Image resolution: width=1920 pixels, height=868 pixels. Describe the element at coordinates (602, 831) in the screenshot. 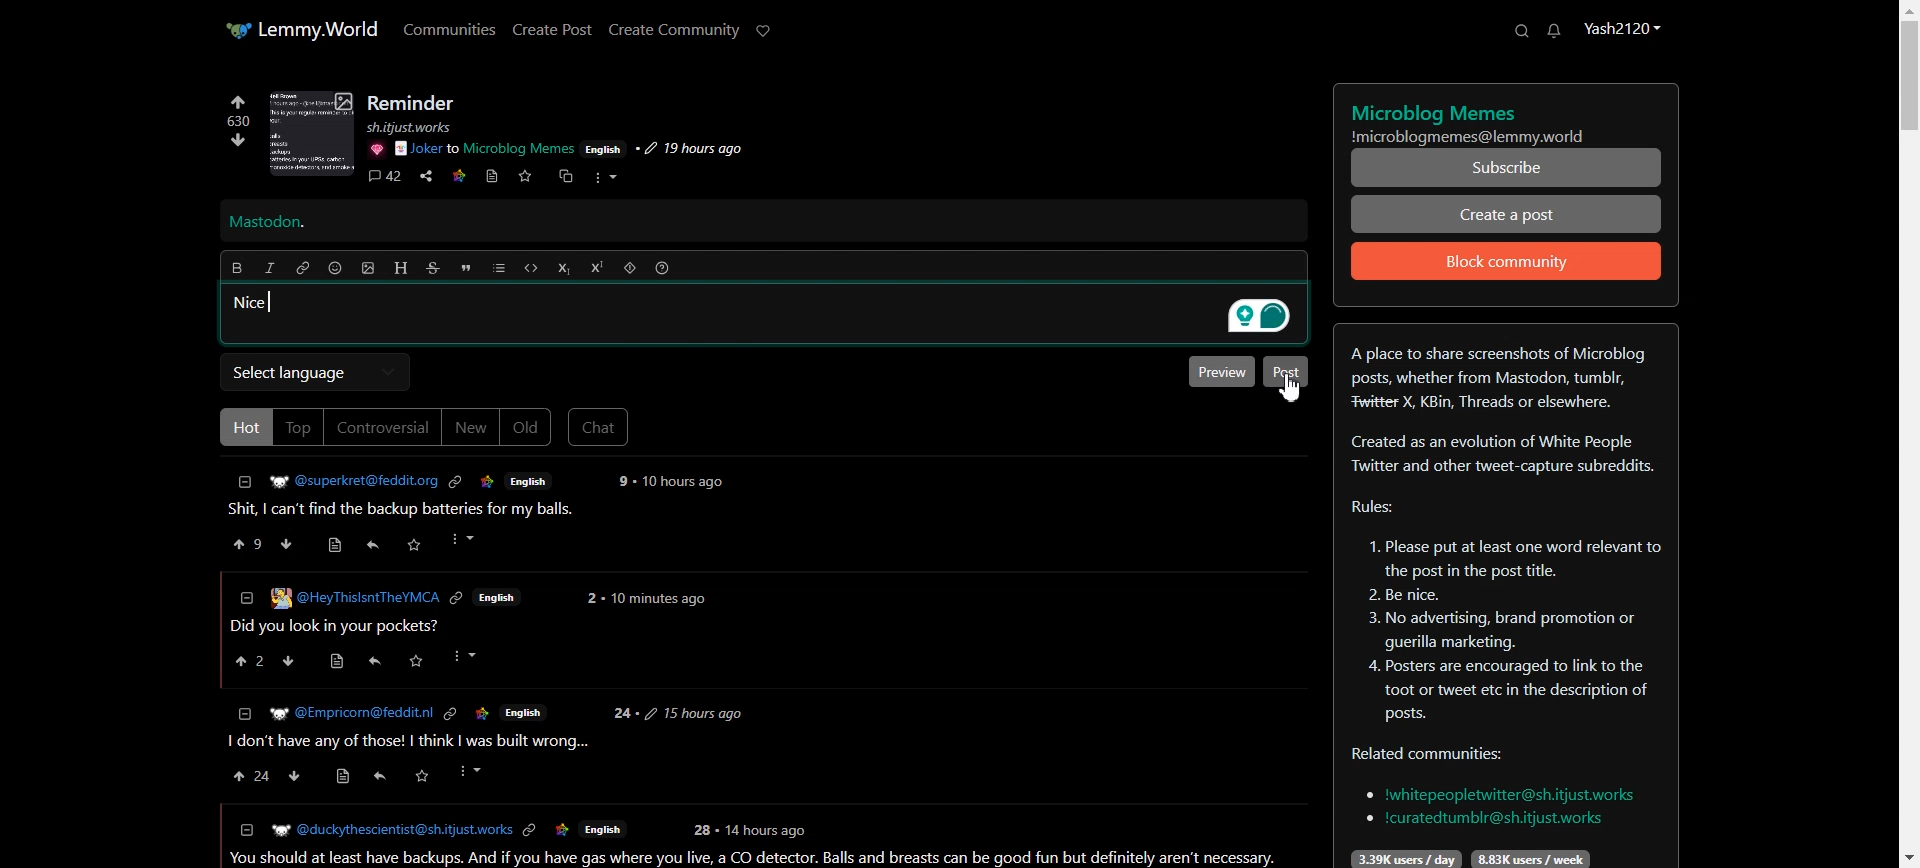

I see `English` at that location.